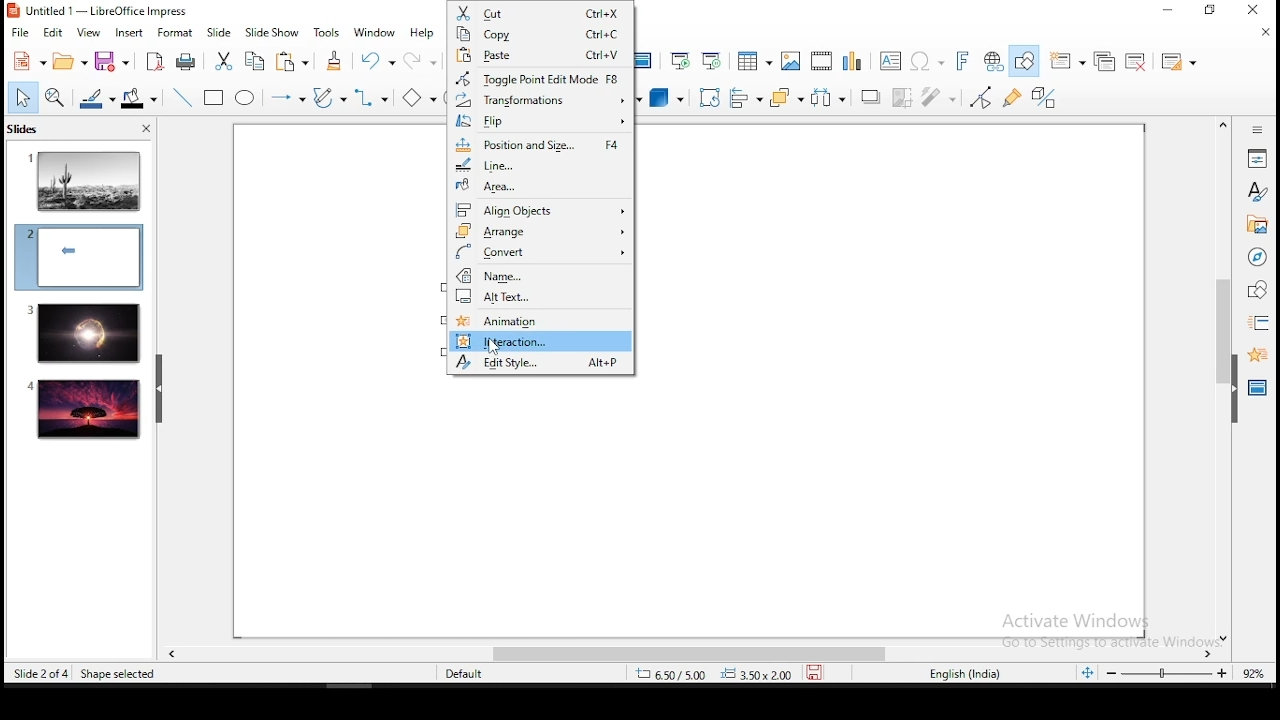  Describe the element at coordinates (1256, 259) in the screenshot. I see `navigator` at that location.